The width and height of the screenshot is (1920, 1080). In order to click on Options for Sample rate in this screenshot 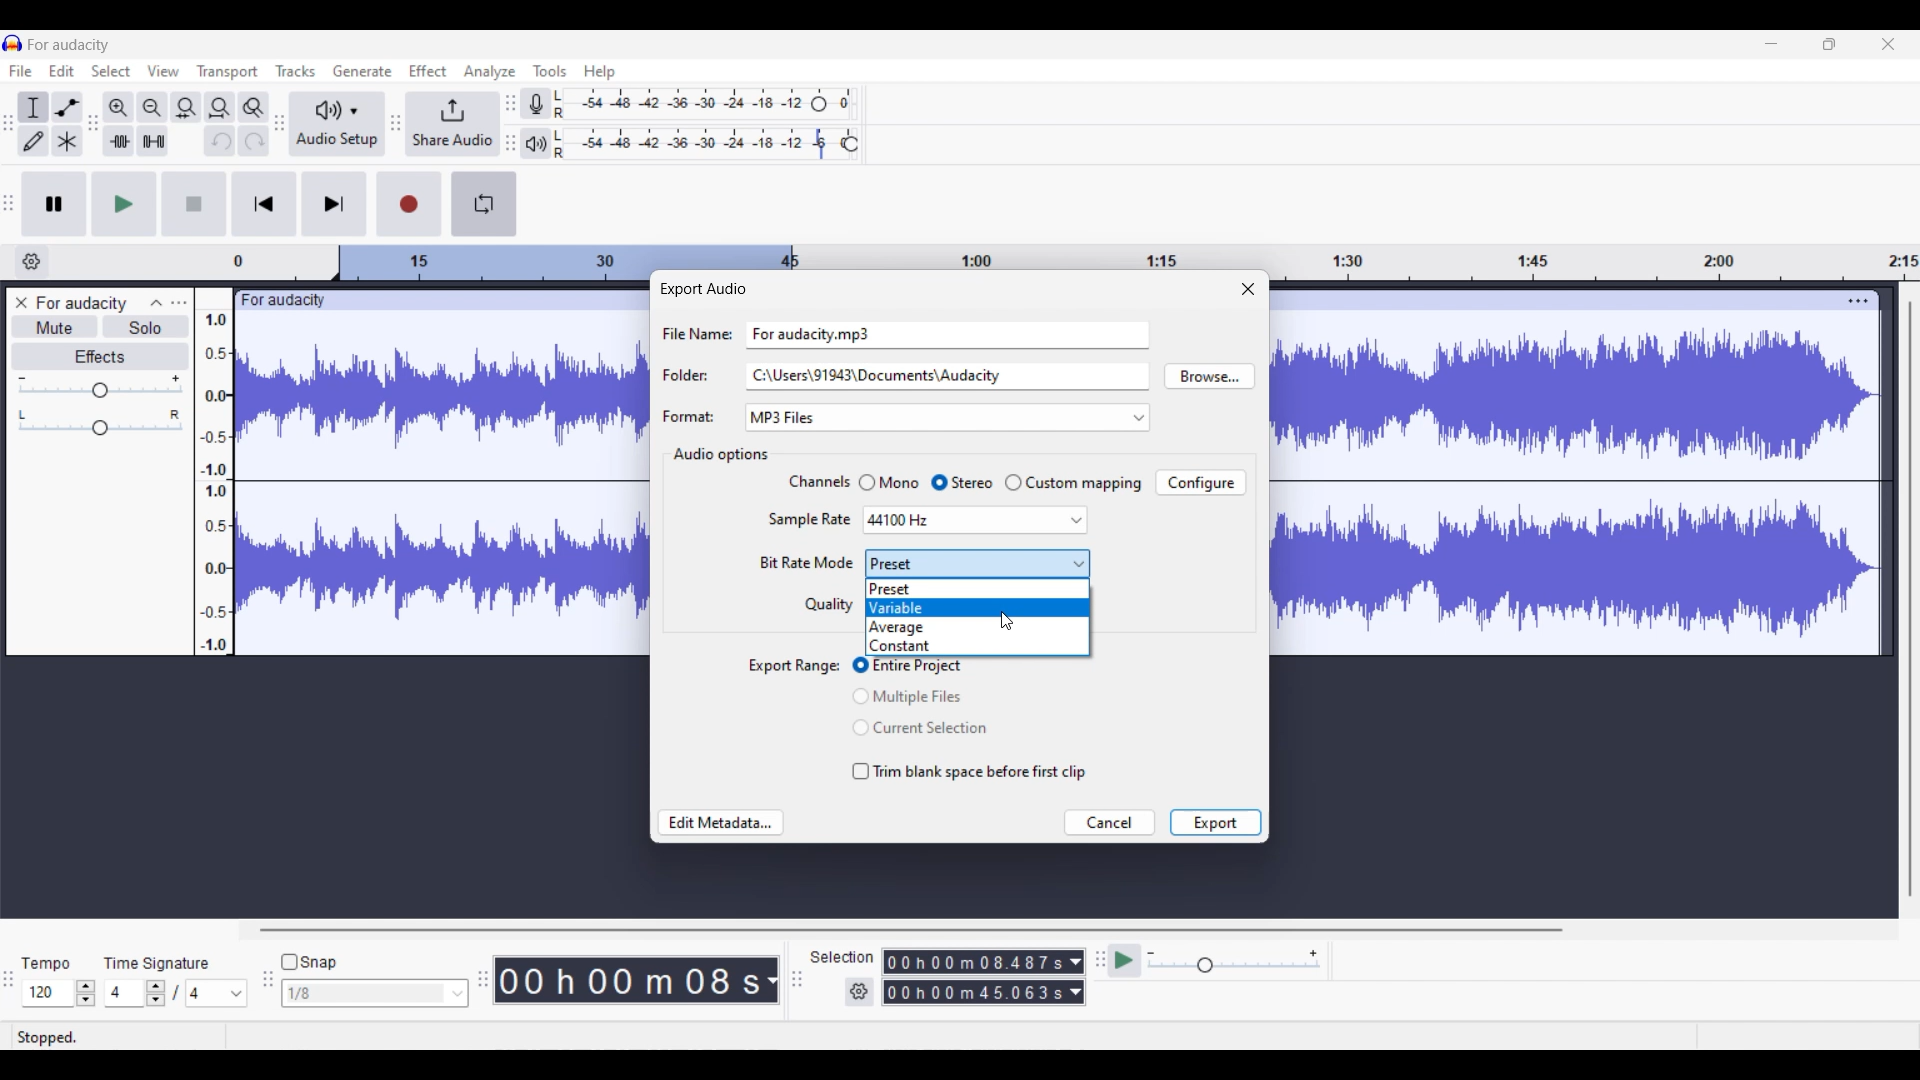, I will do `click(975, 521)`.